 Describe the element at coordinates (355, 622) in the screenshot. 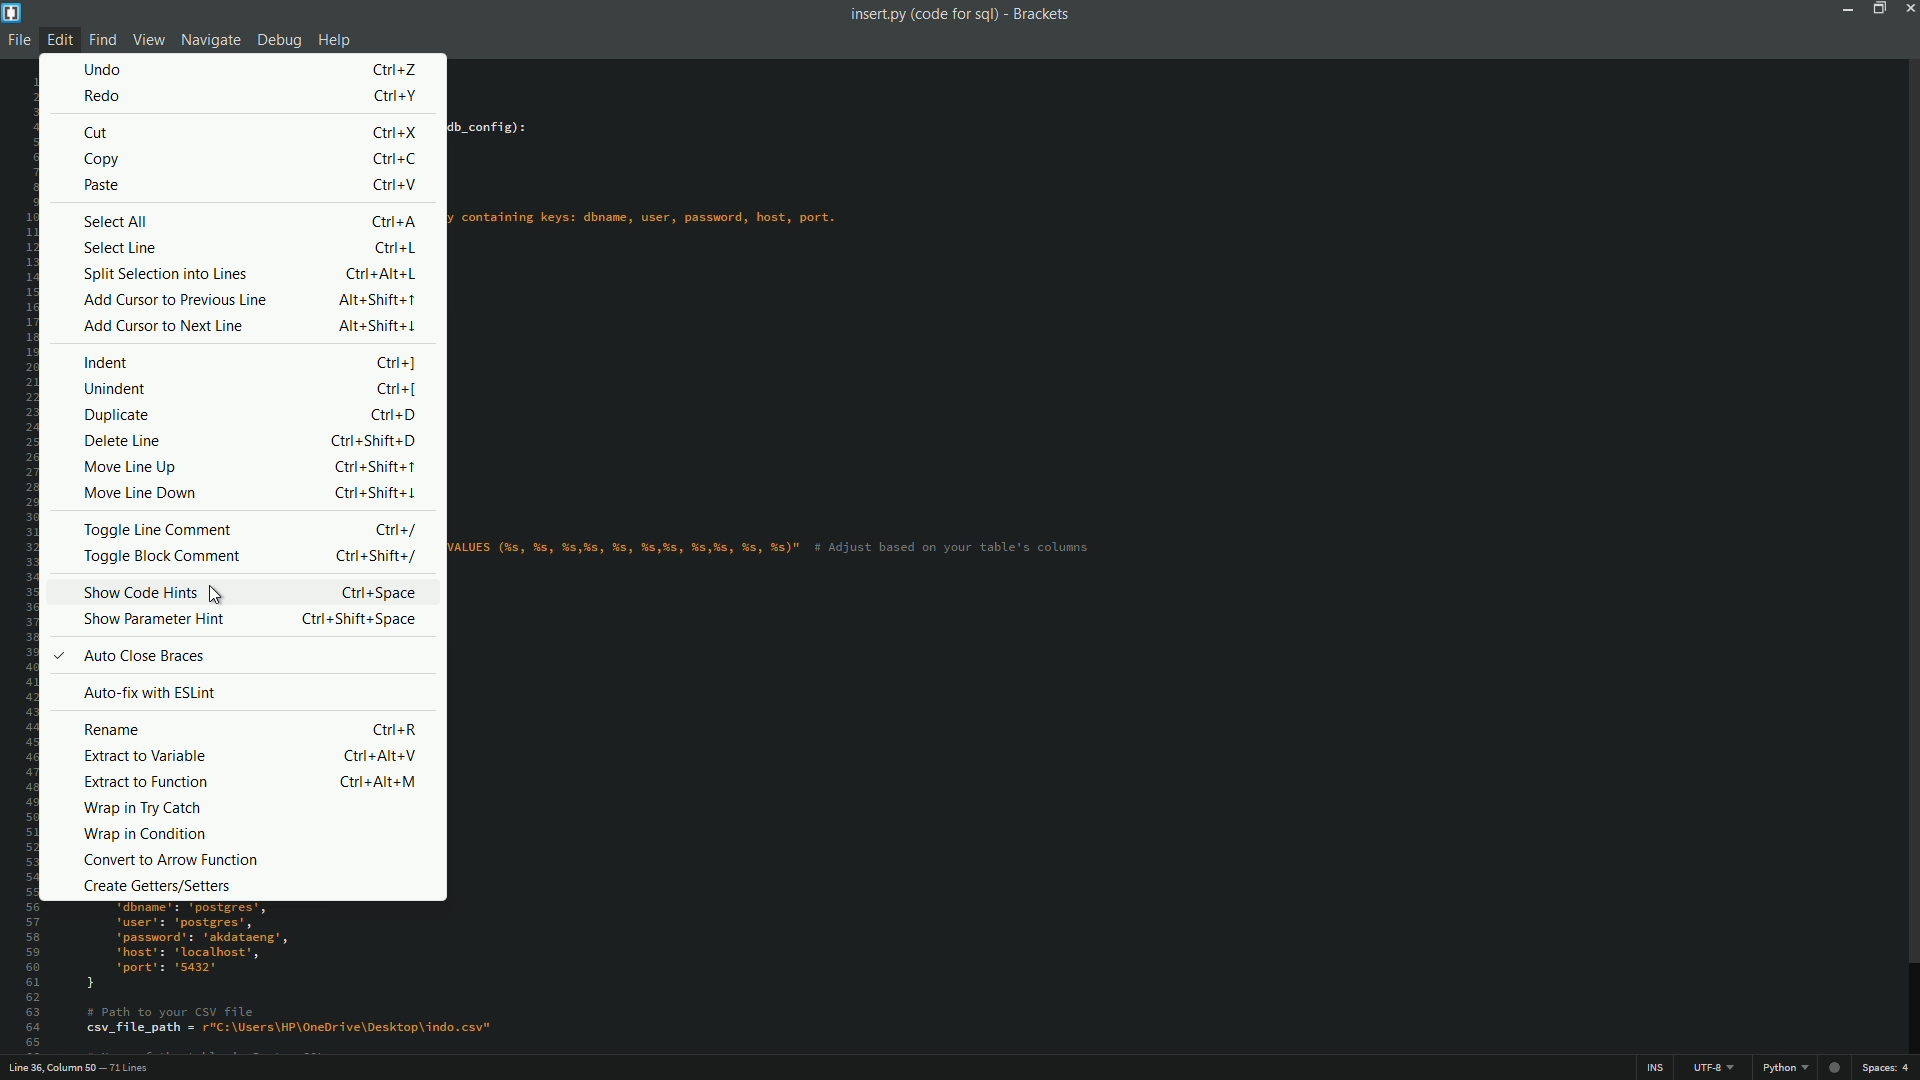

I see `keyboard shortcut` at that location.